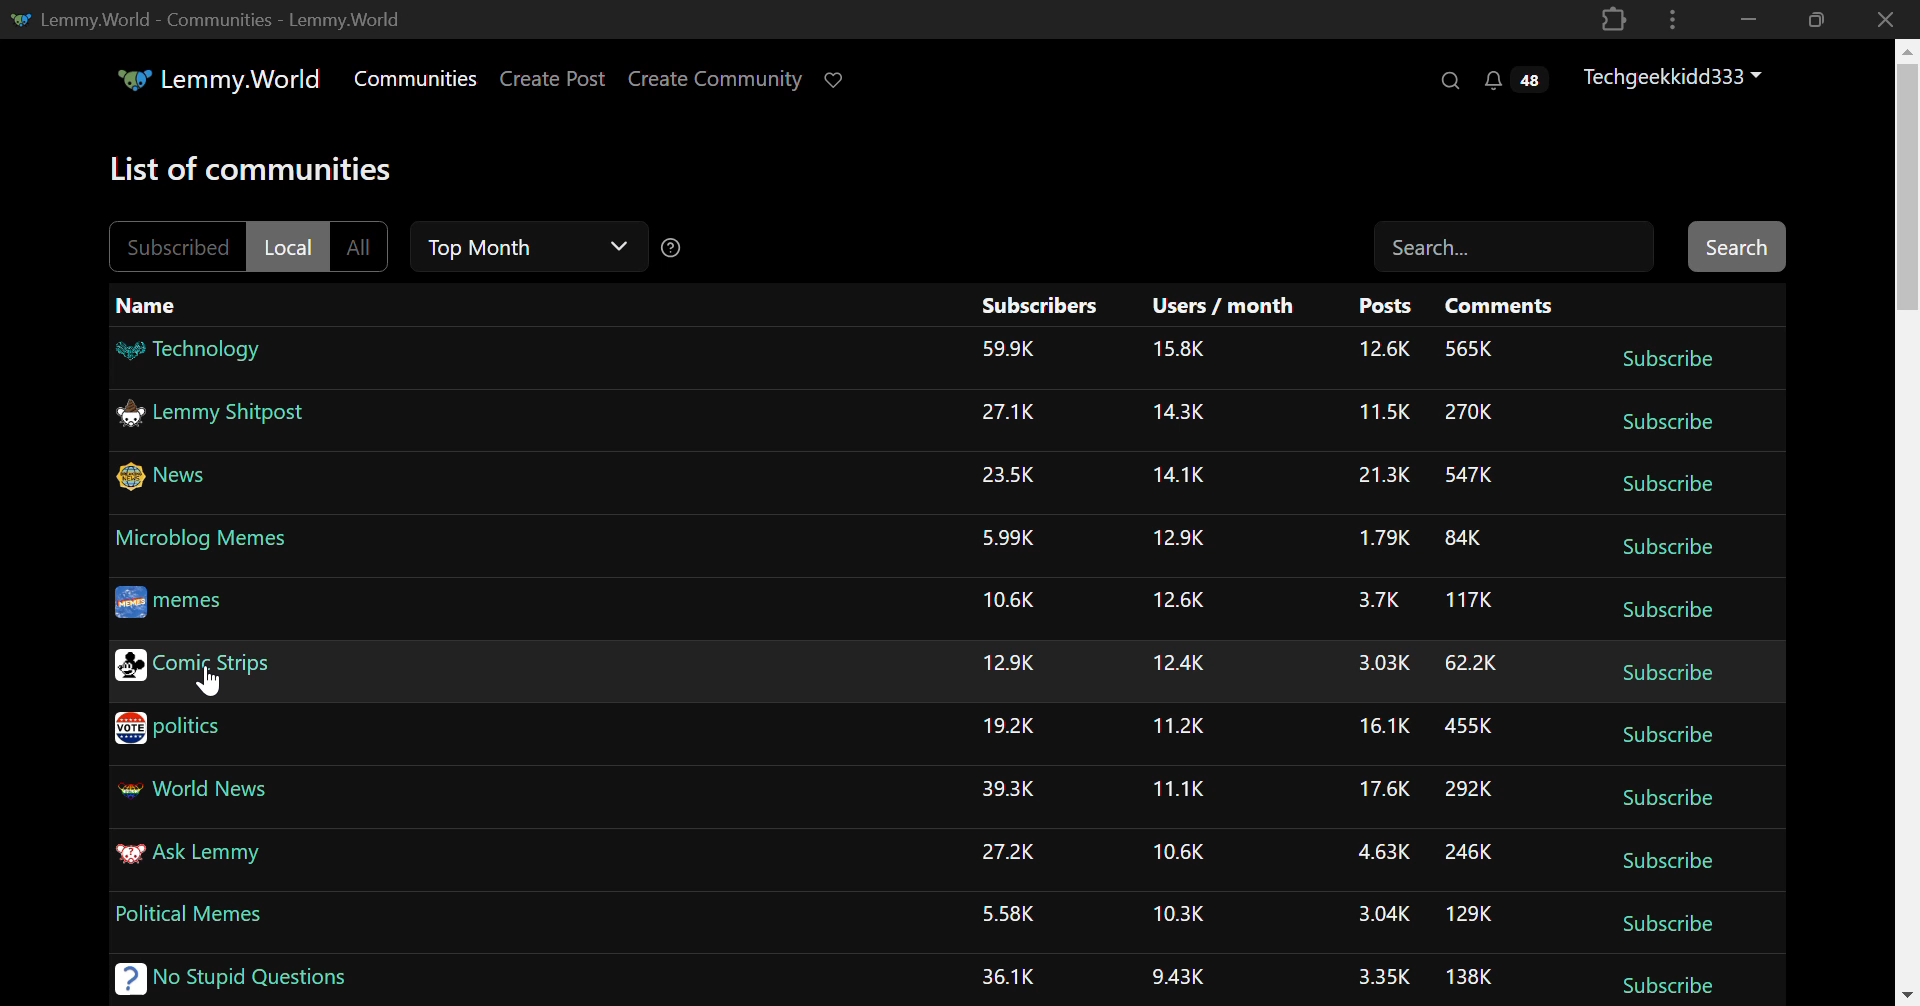 The image size is (1920, 1006). What do you see at coordinates (1381, 350) in the screenshot?
I see `12.6K` at bounding box center [1381, 350].